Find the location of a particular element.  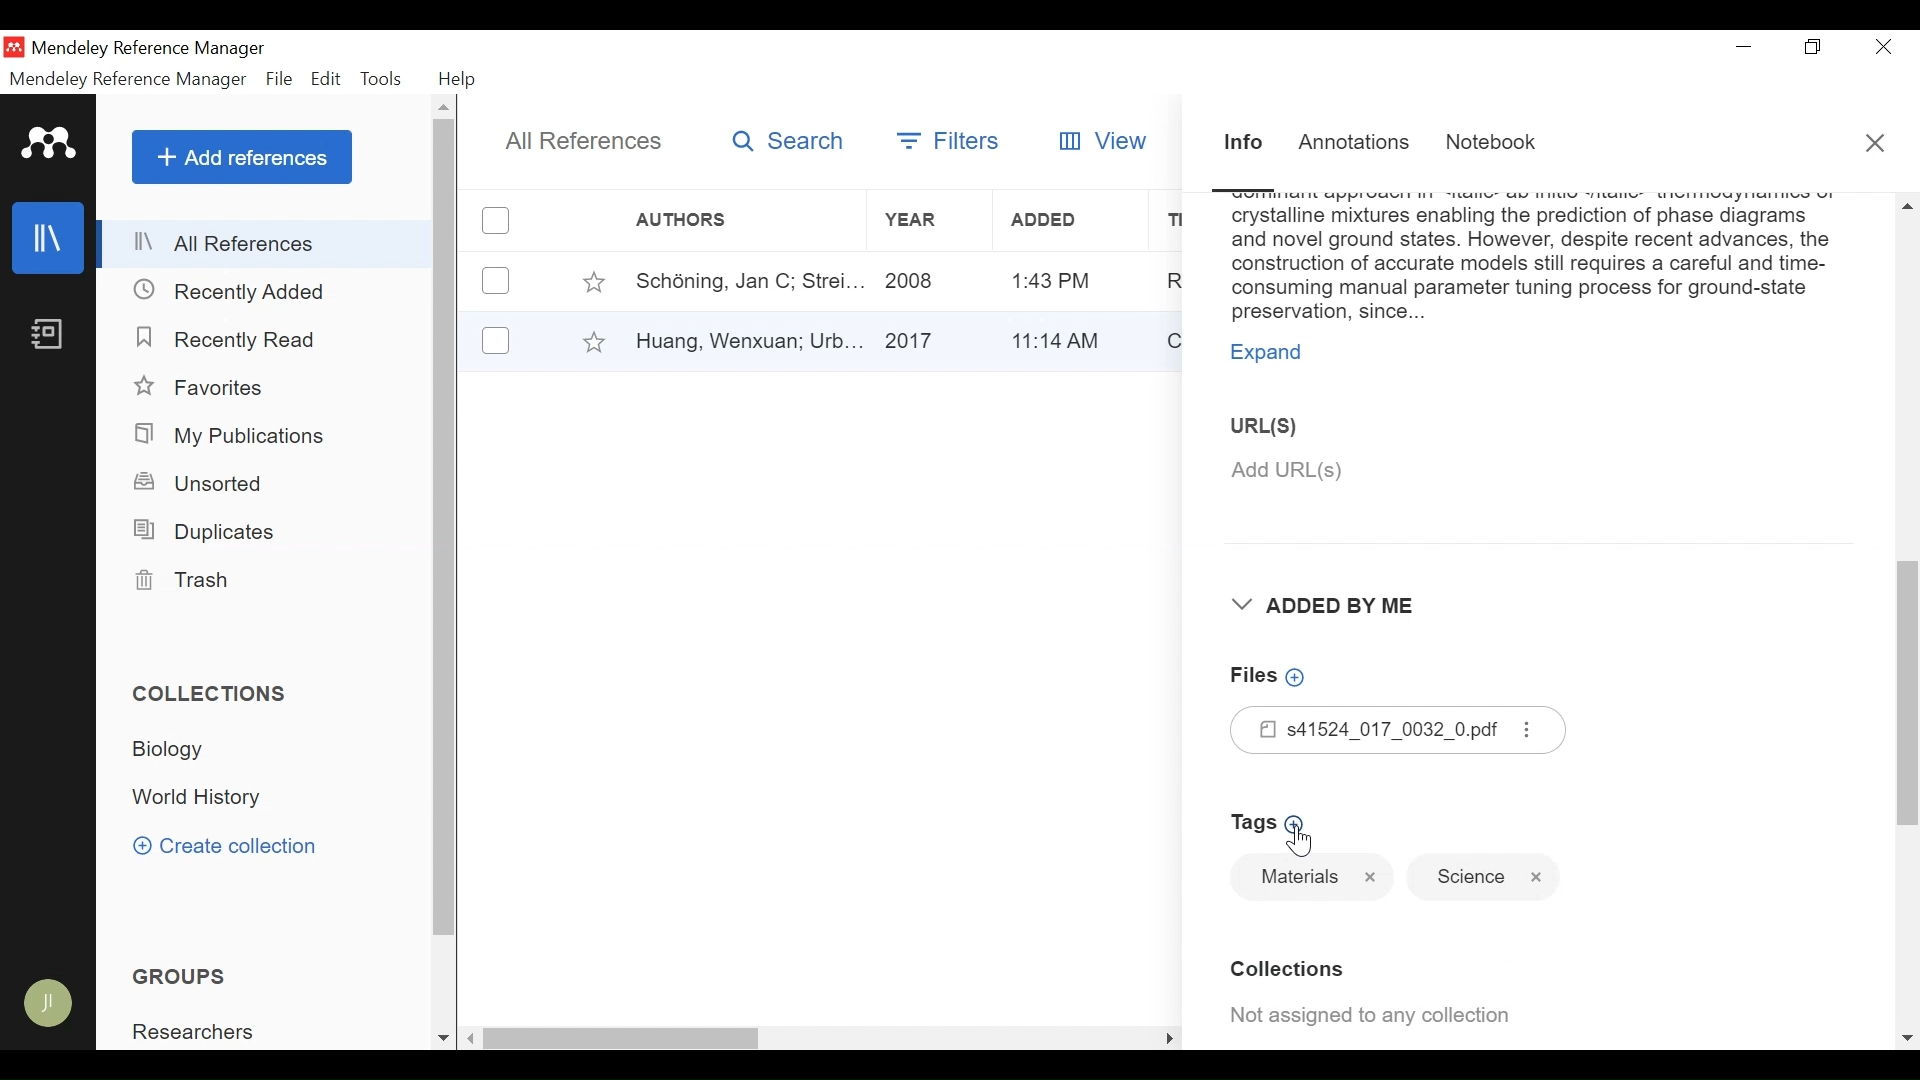

Group is located at coordinates (201, 1032).